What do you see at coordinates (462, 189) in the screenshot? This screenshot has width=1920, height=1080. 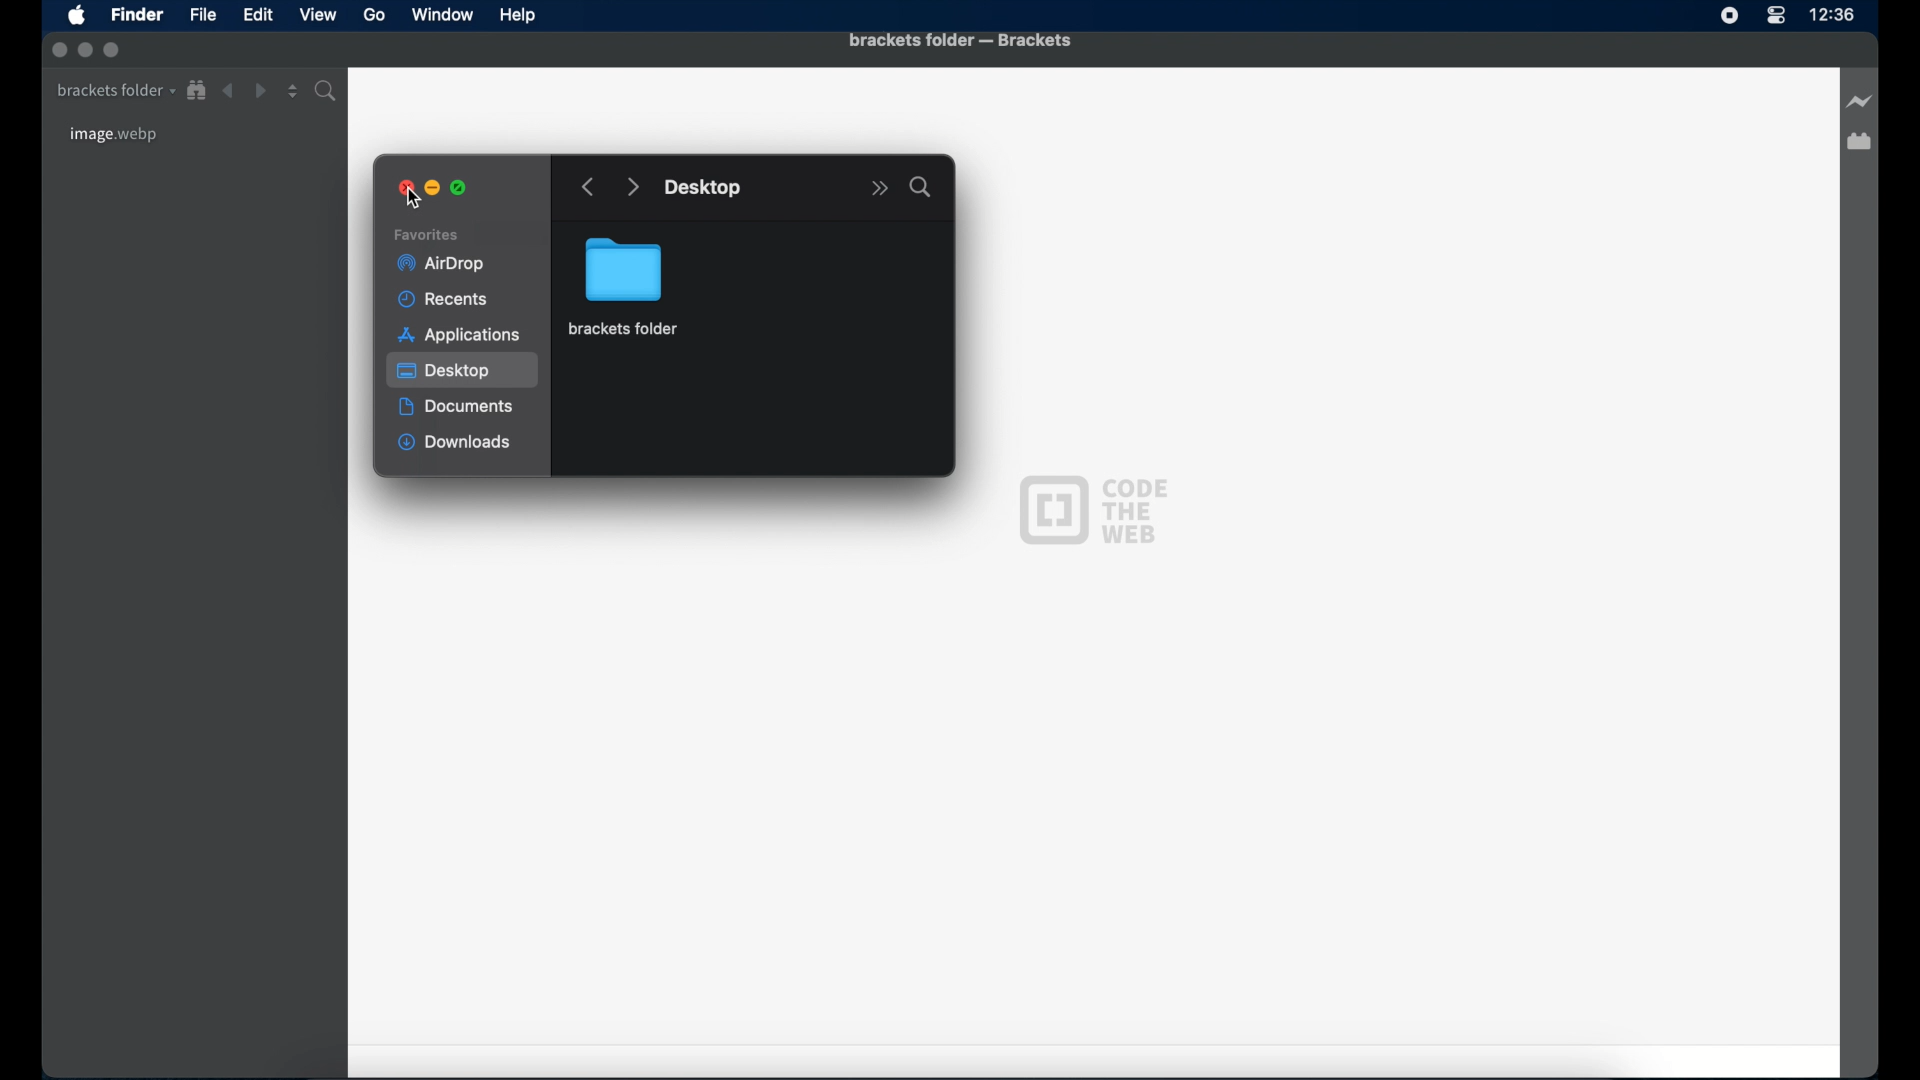 I see `maximize` at bounding box center [462, 189].